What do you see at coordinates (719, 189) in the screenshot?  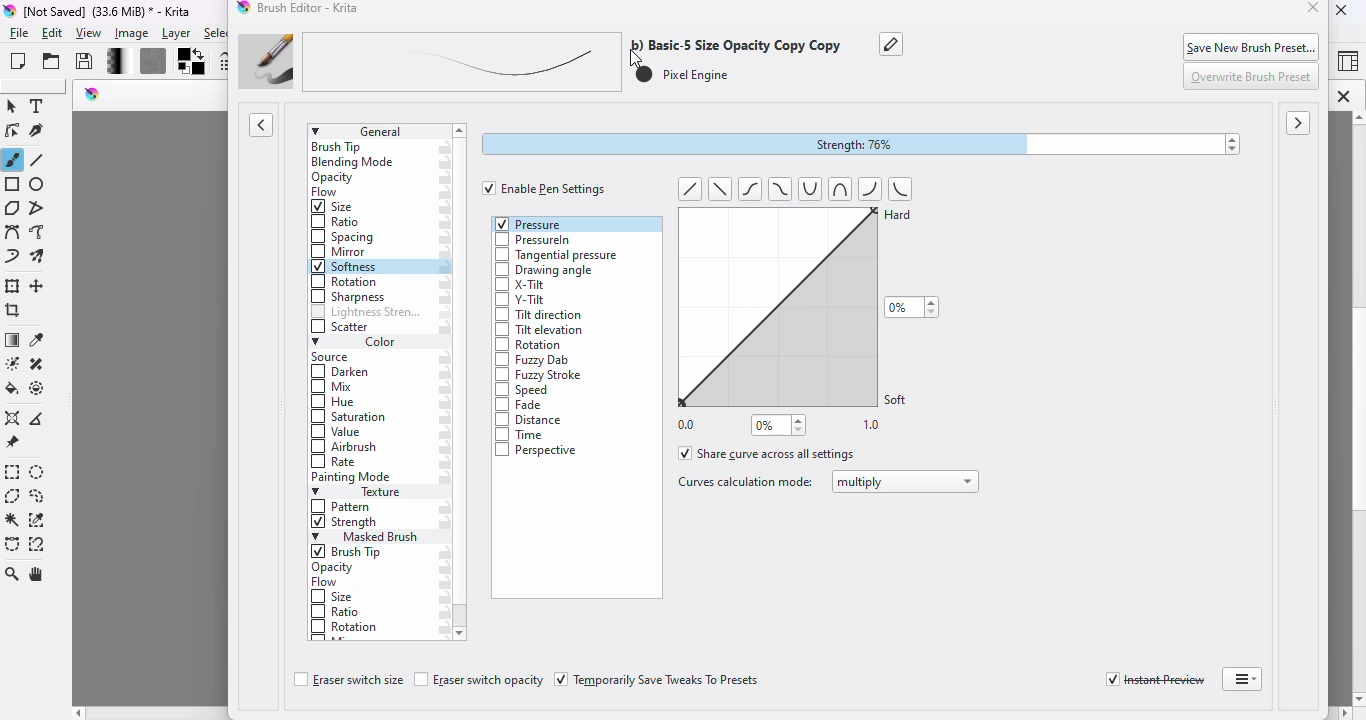 I see `diagonal` at bounding box center [719, 189].